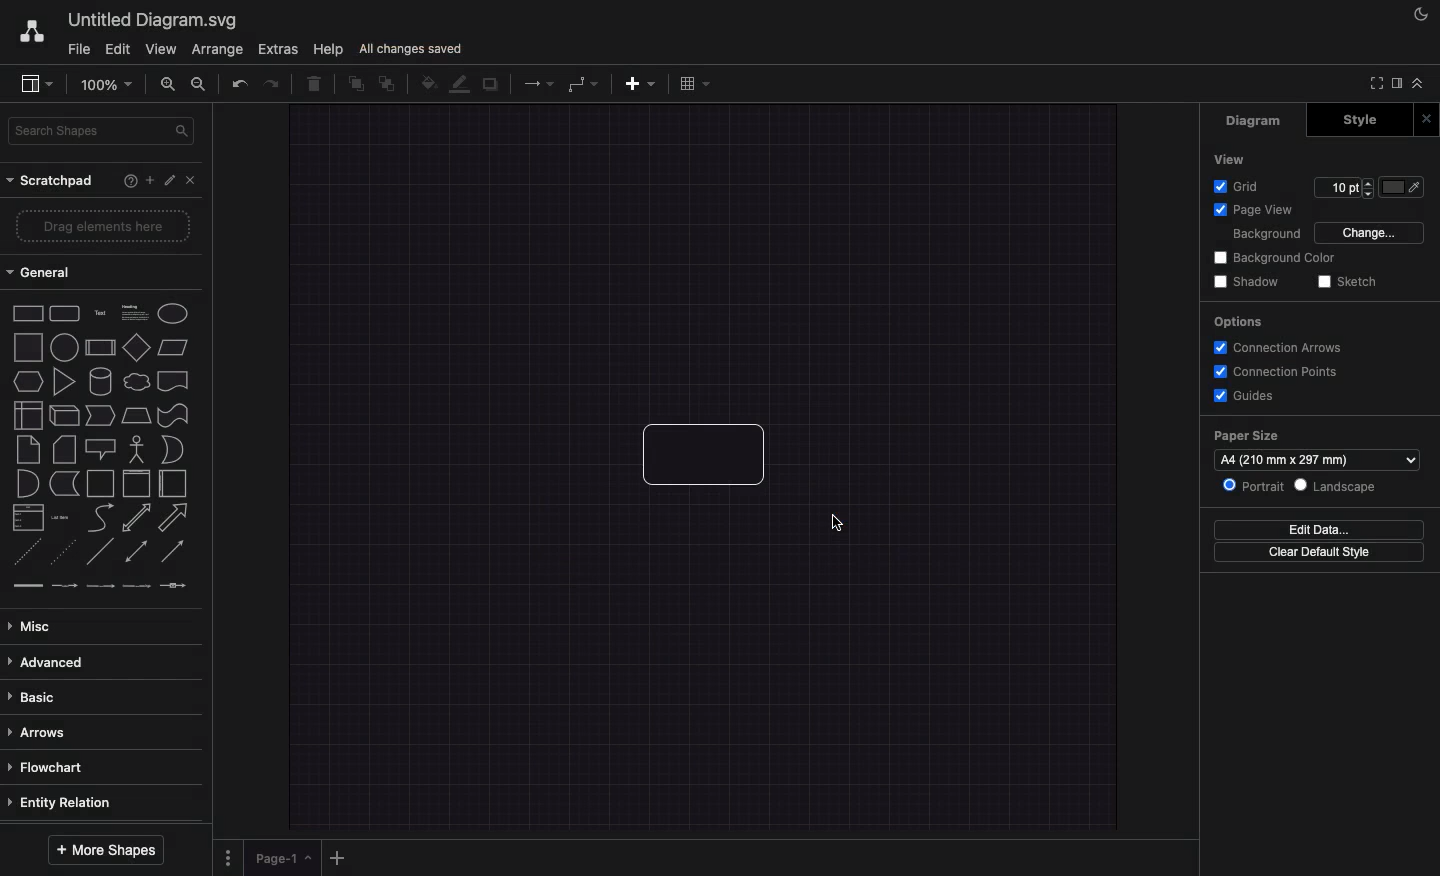 The height and width of the screenshot is (876, 1440). I want to click on Line color, so click(462, 85).